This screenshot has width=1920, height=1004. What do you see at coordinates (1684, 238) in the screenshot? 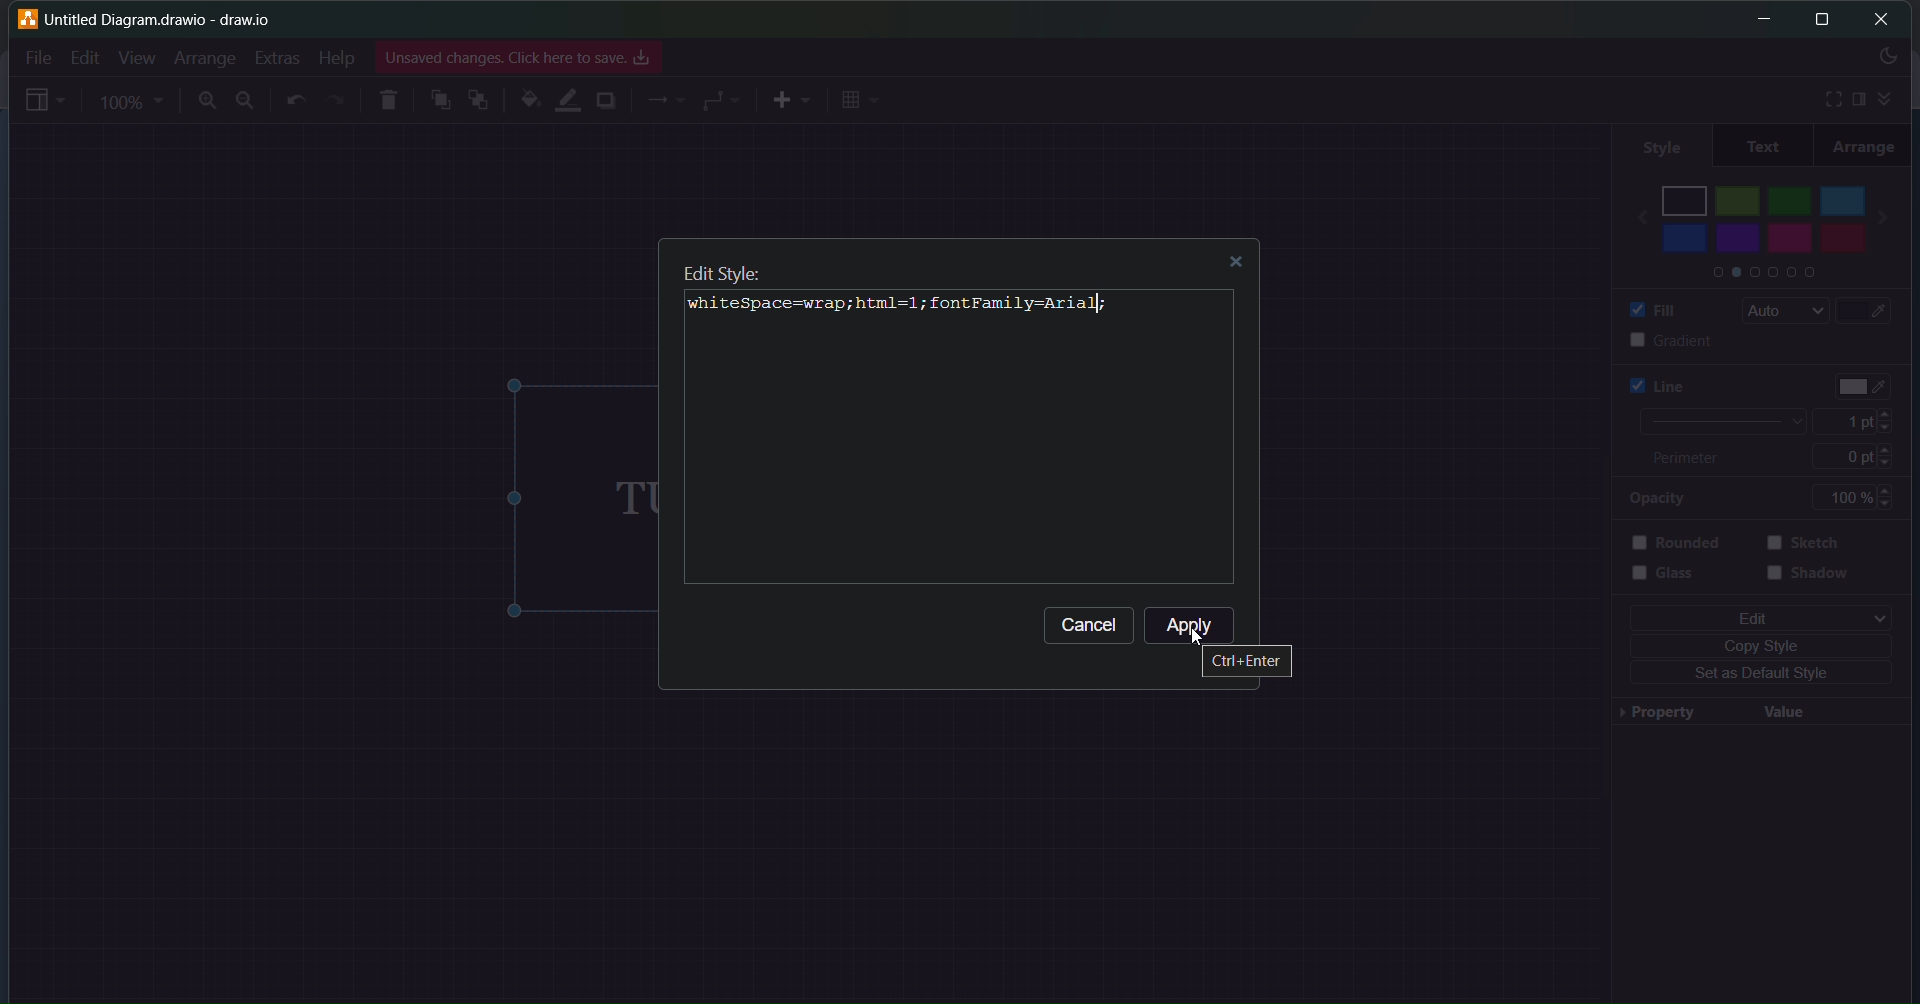
I see `blue` at bounding box center [1684, 238].